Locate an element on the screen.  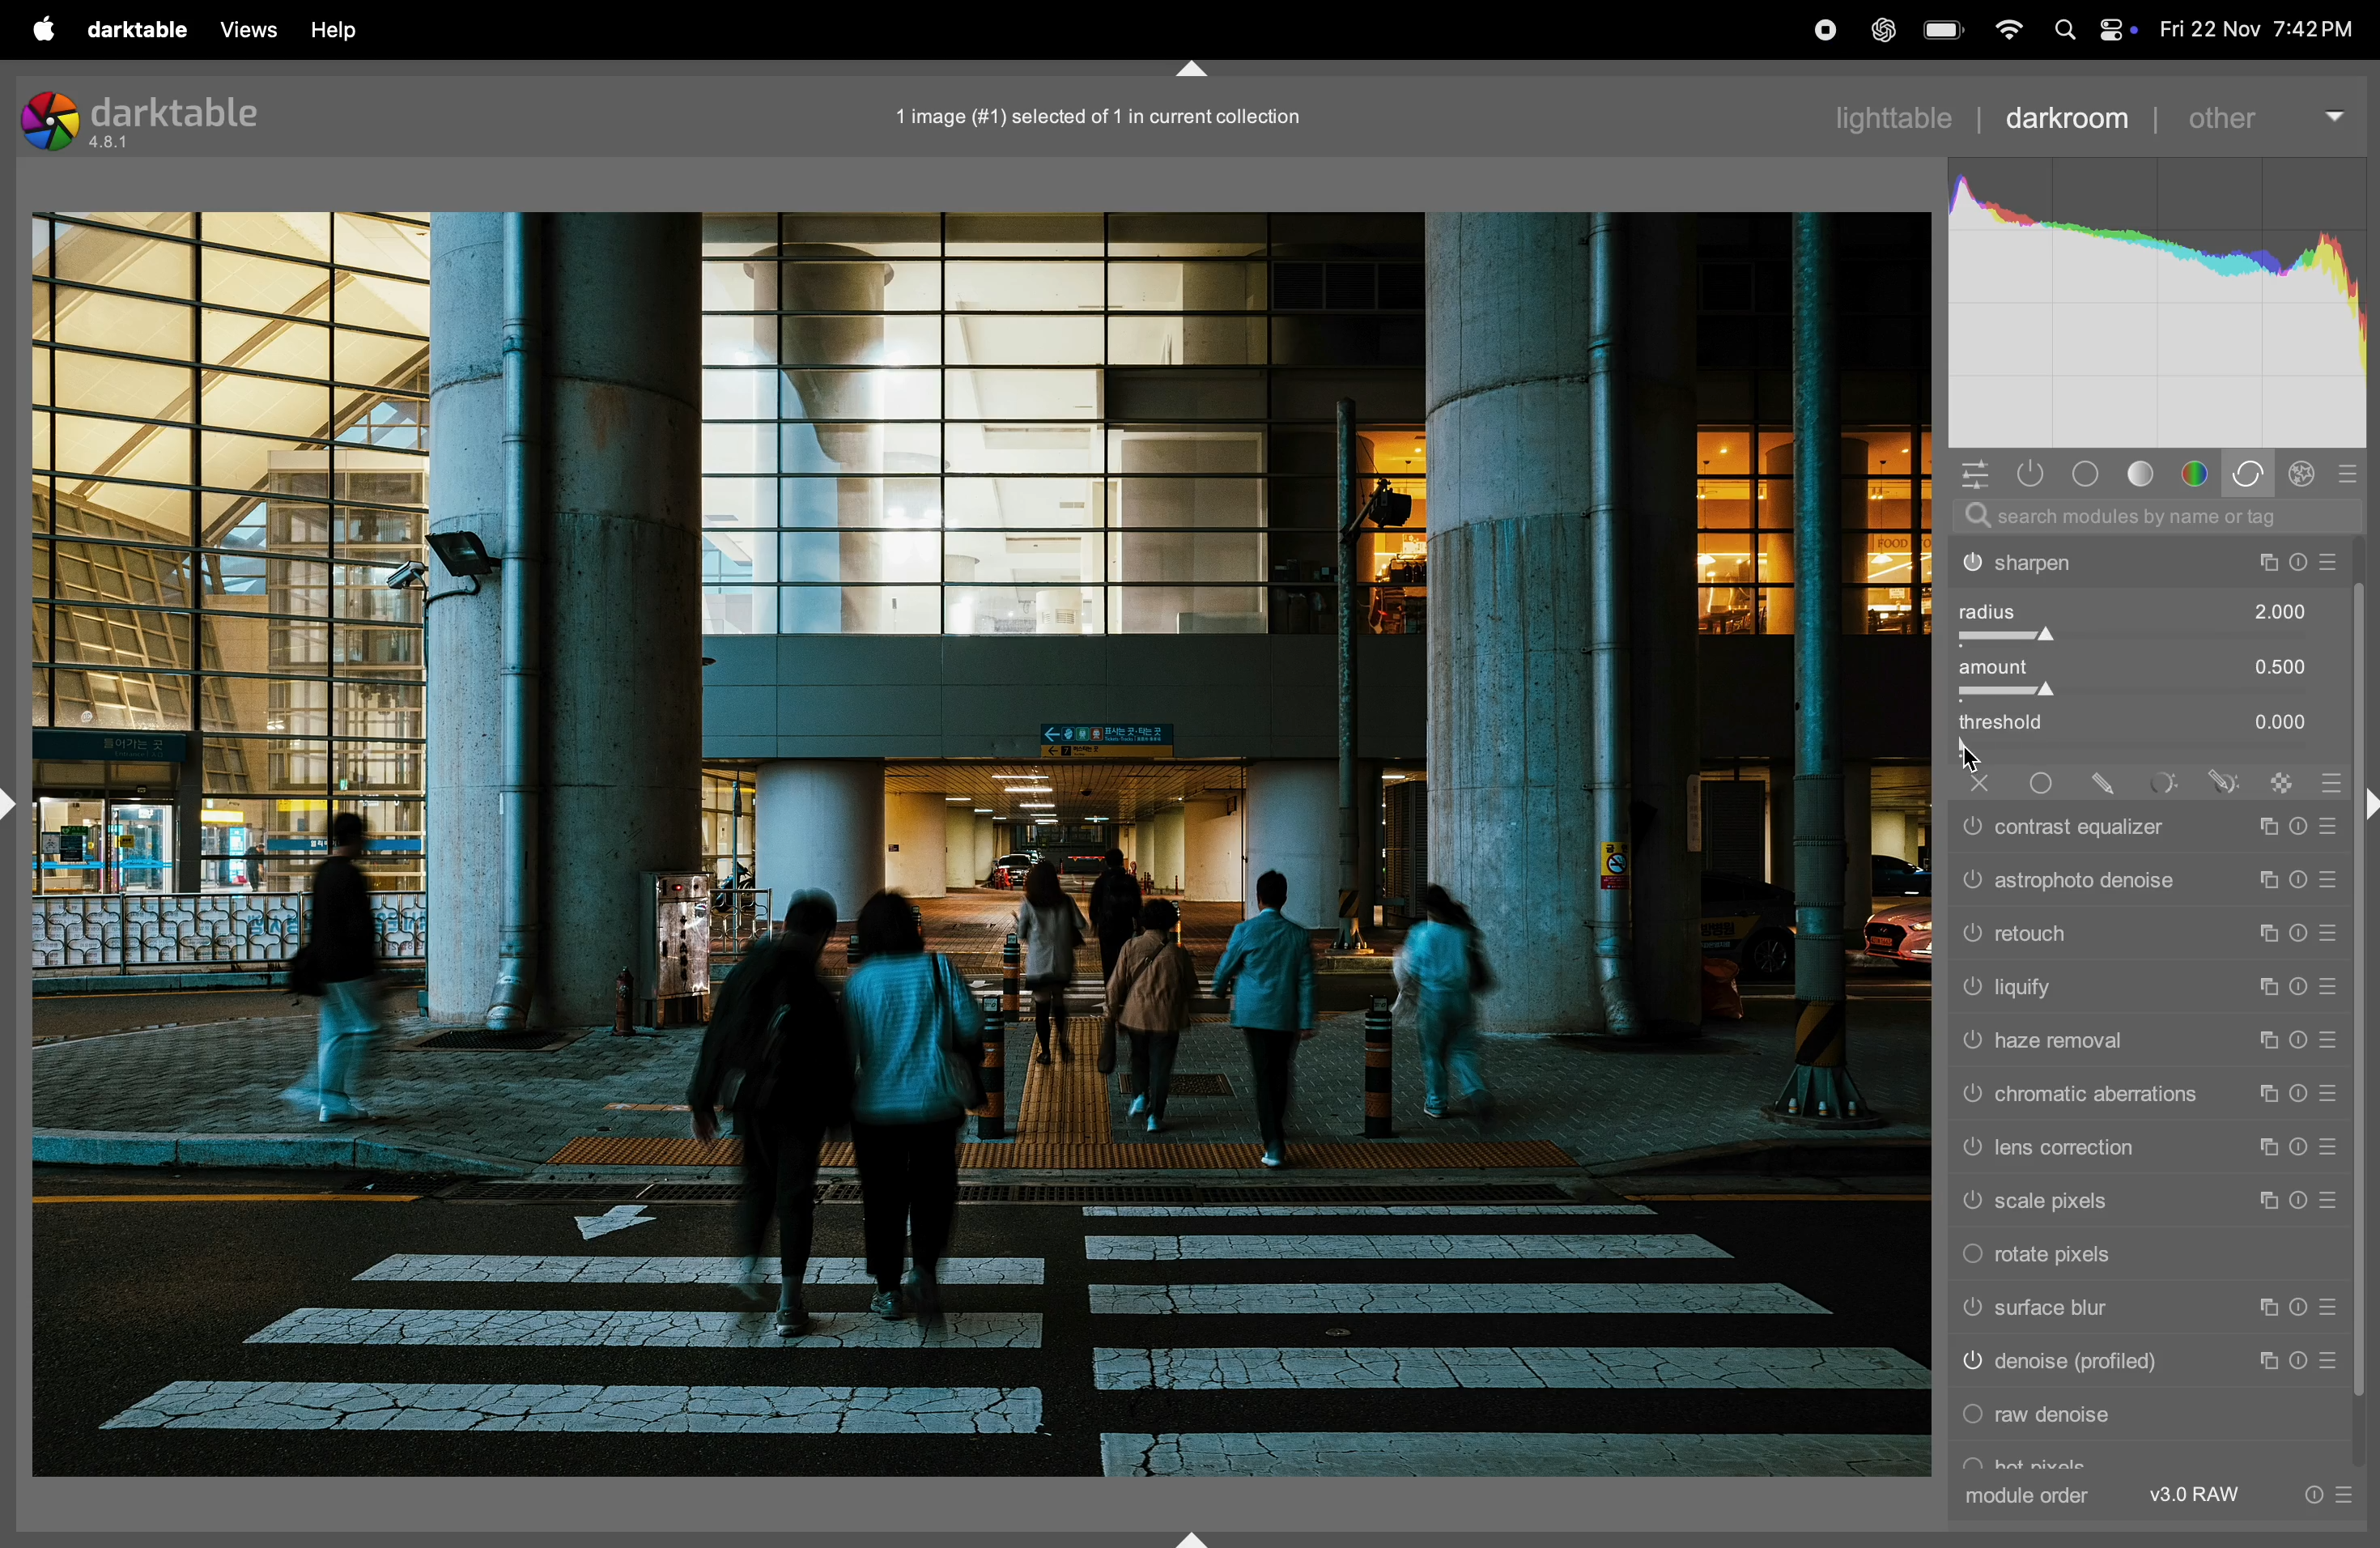
rastter mask is located at coordinates (2273, 778).